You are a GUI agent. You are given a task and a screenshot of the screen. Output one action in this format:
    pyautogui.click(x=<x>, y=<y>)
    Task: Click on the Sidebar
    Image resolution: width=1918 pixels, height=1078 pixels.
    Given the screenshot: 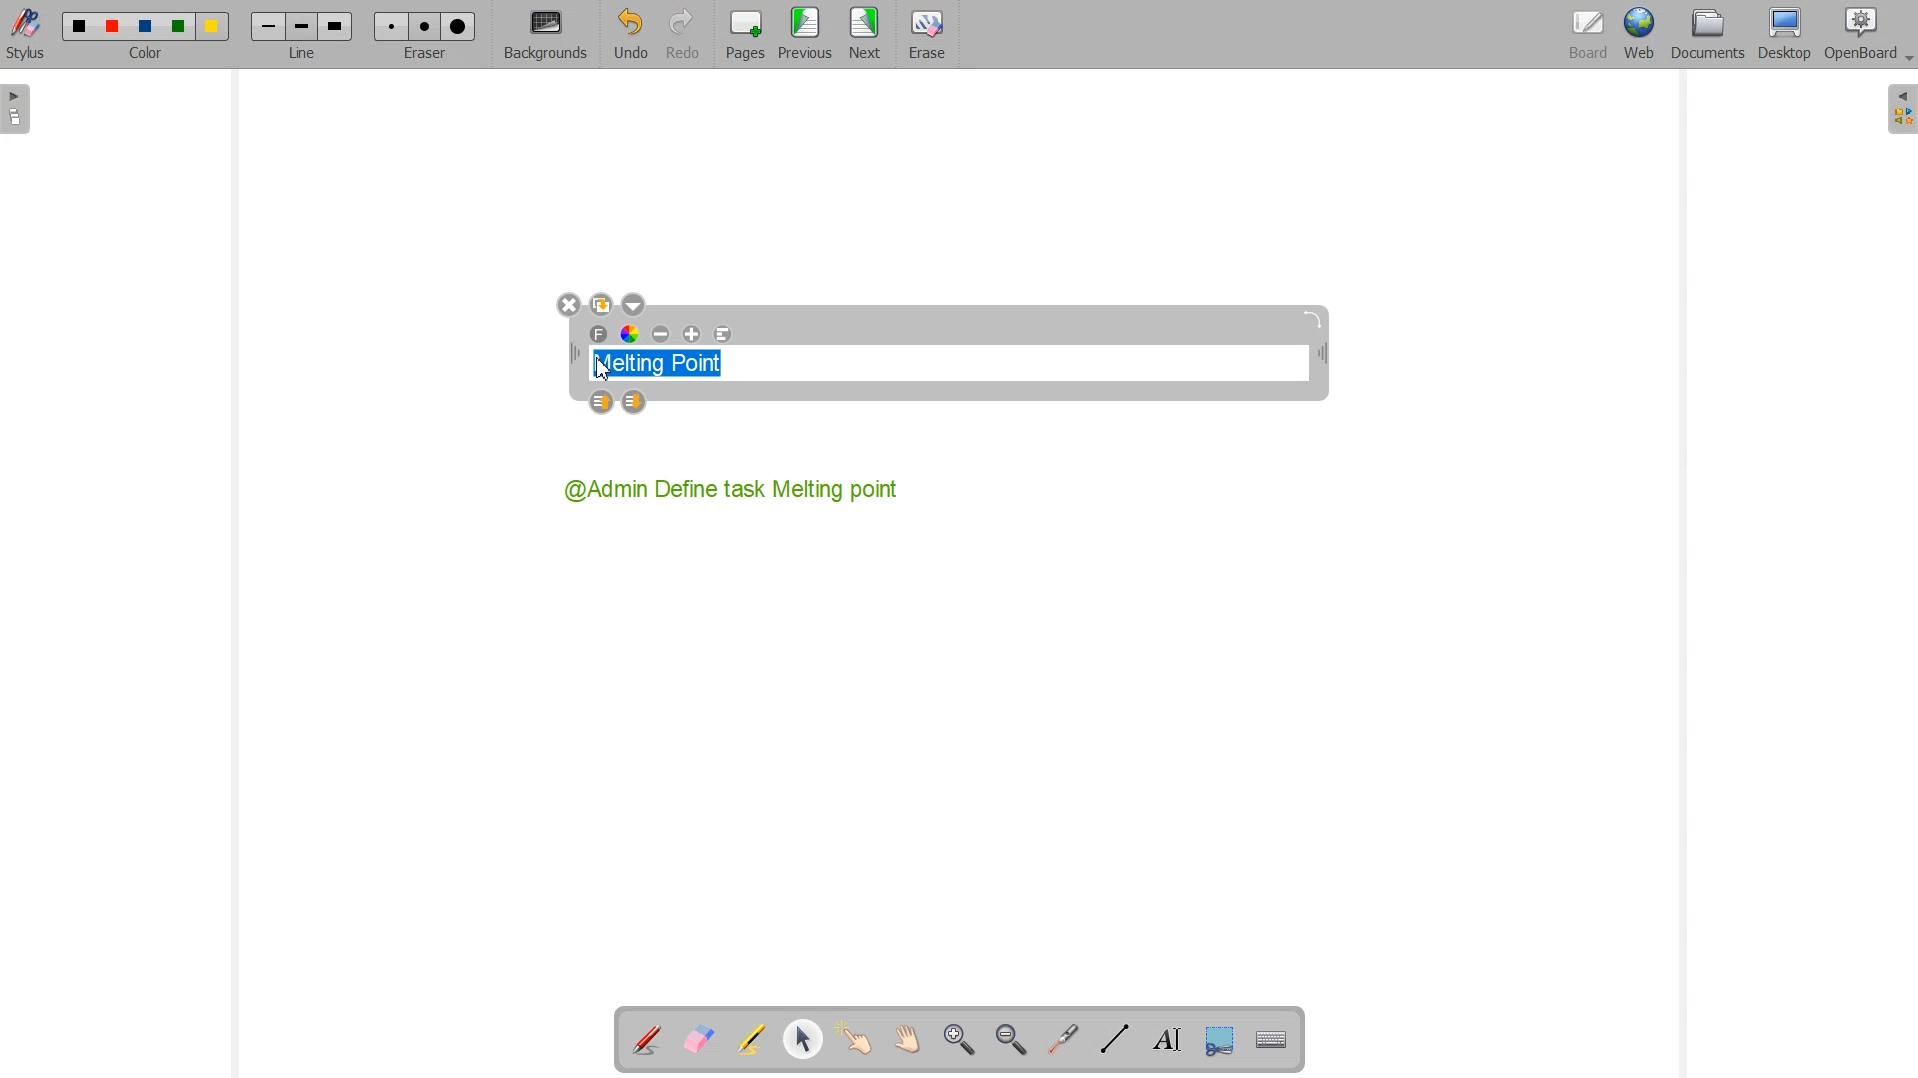 What is the action you would take?
    pyautogui.click(x=18, y=109)
    